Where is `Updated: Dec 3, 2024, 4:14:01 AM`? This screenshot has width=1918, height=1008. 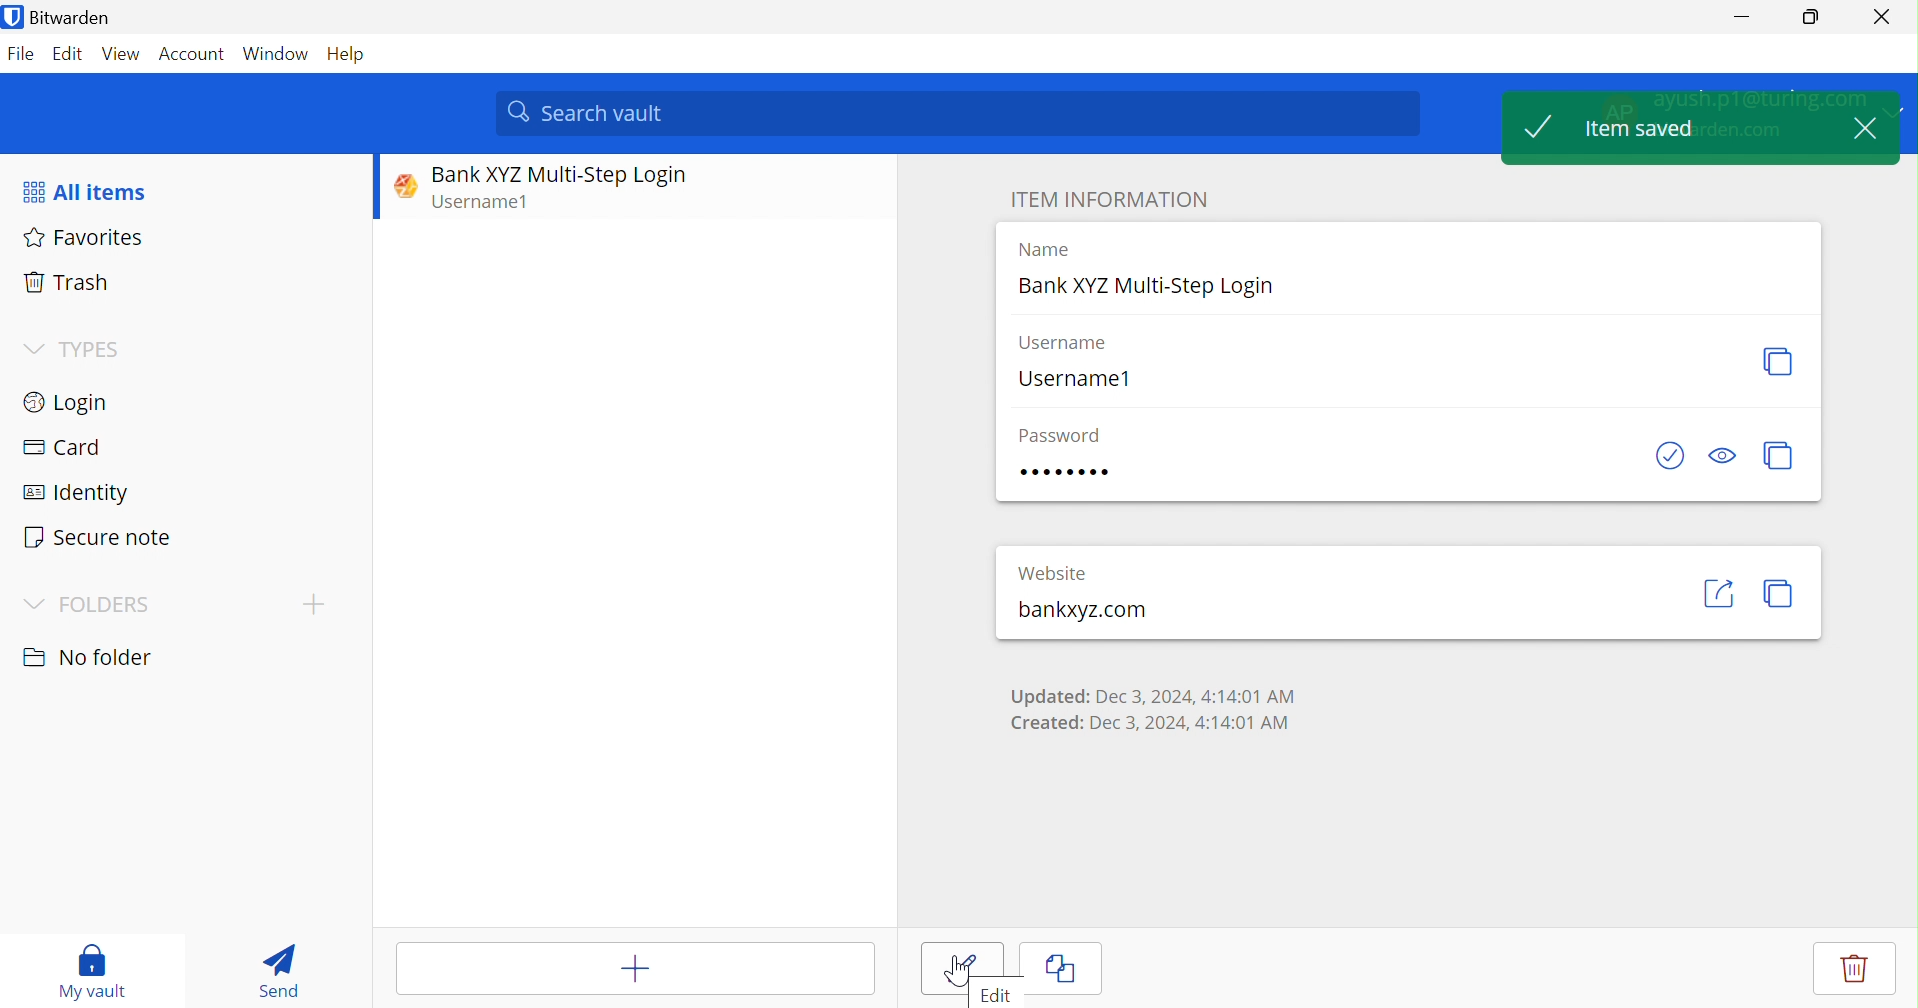 Updated: Dec 3, 2024, 4:14:01 AM is located at coordinates (1151, 696).